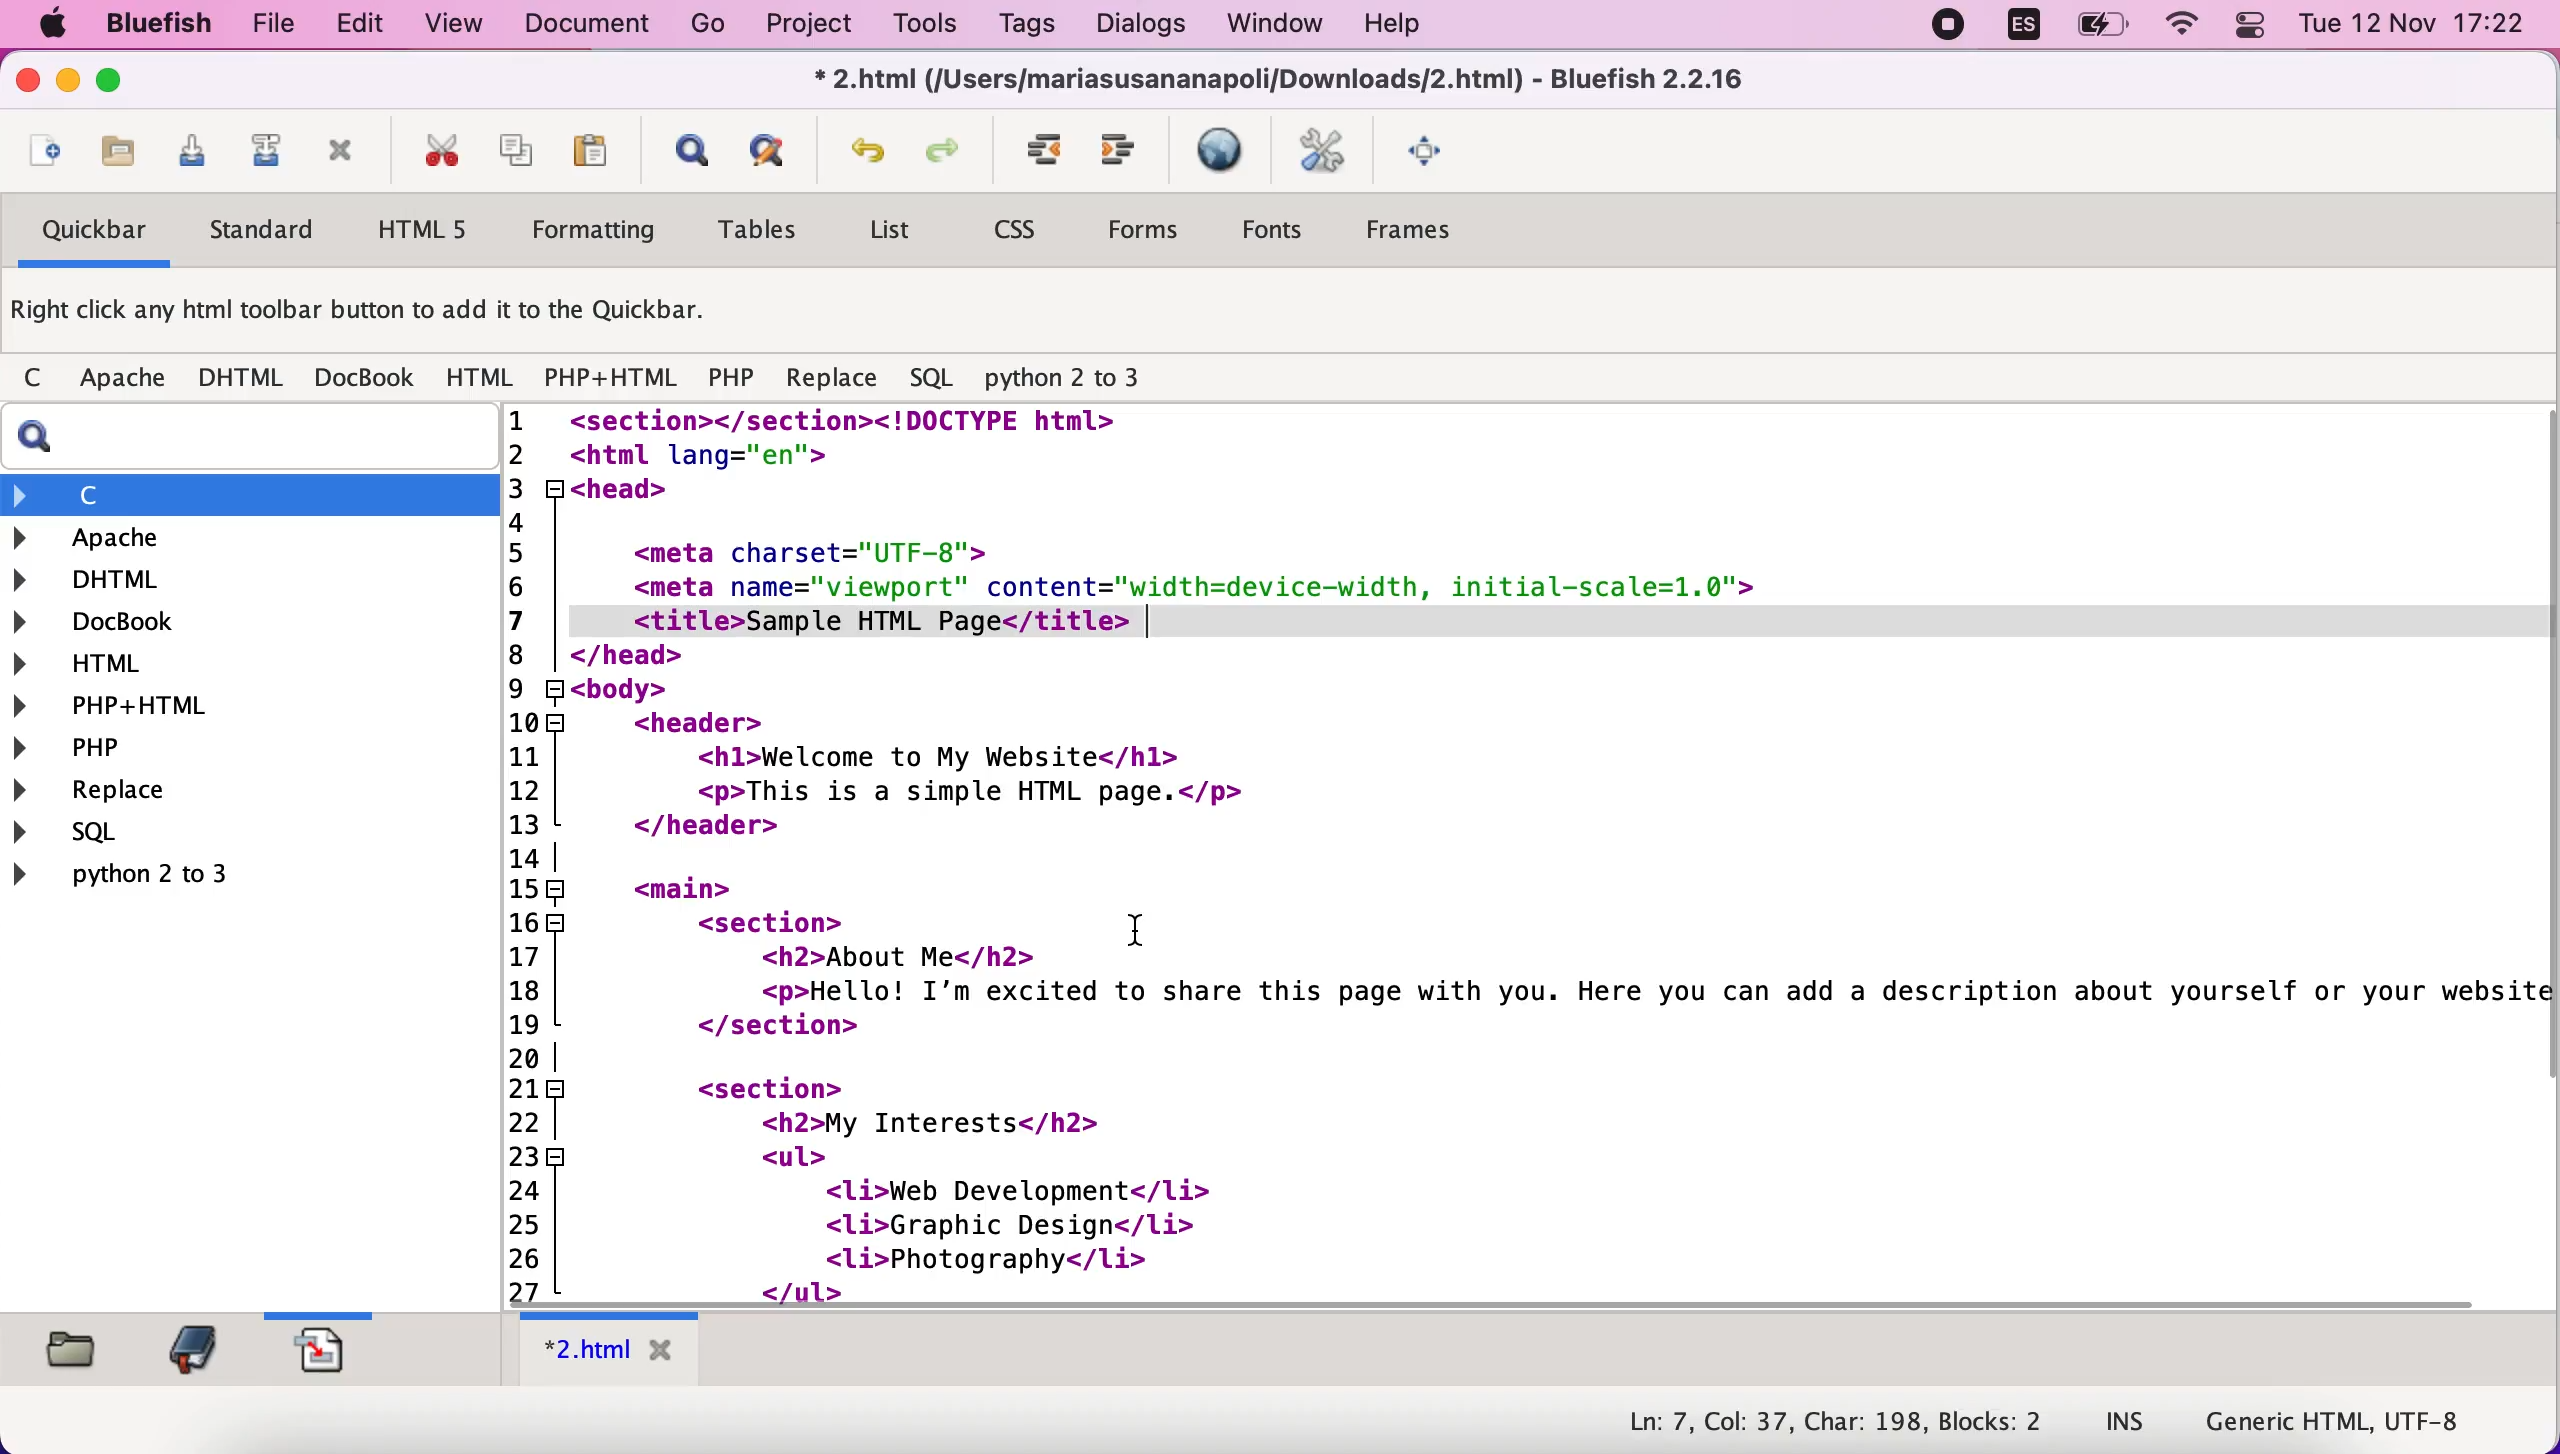 The height and width of the screenshot is (1454, 2560). Describe the element at coordinates (1026, 26) in the screenshot. I see `tags` at that location.